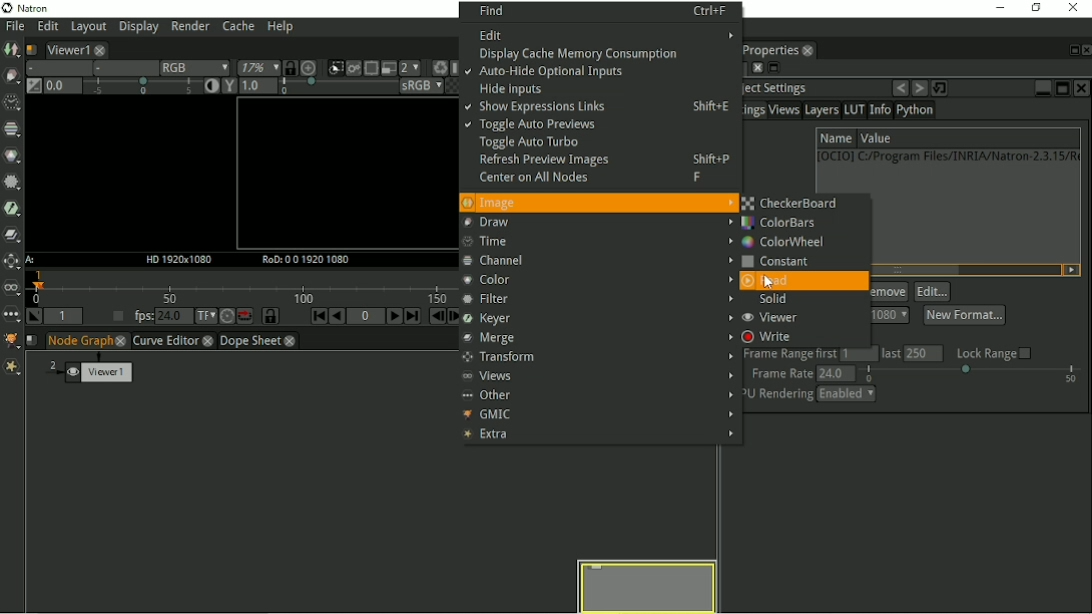 This screenshot has height=614, width=1092. I want to click on Set playback in point, so click(35, 317).